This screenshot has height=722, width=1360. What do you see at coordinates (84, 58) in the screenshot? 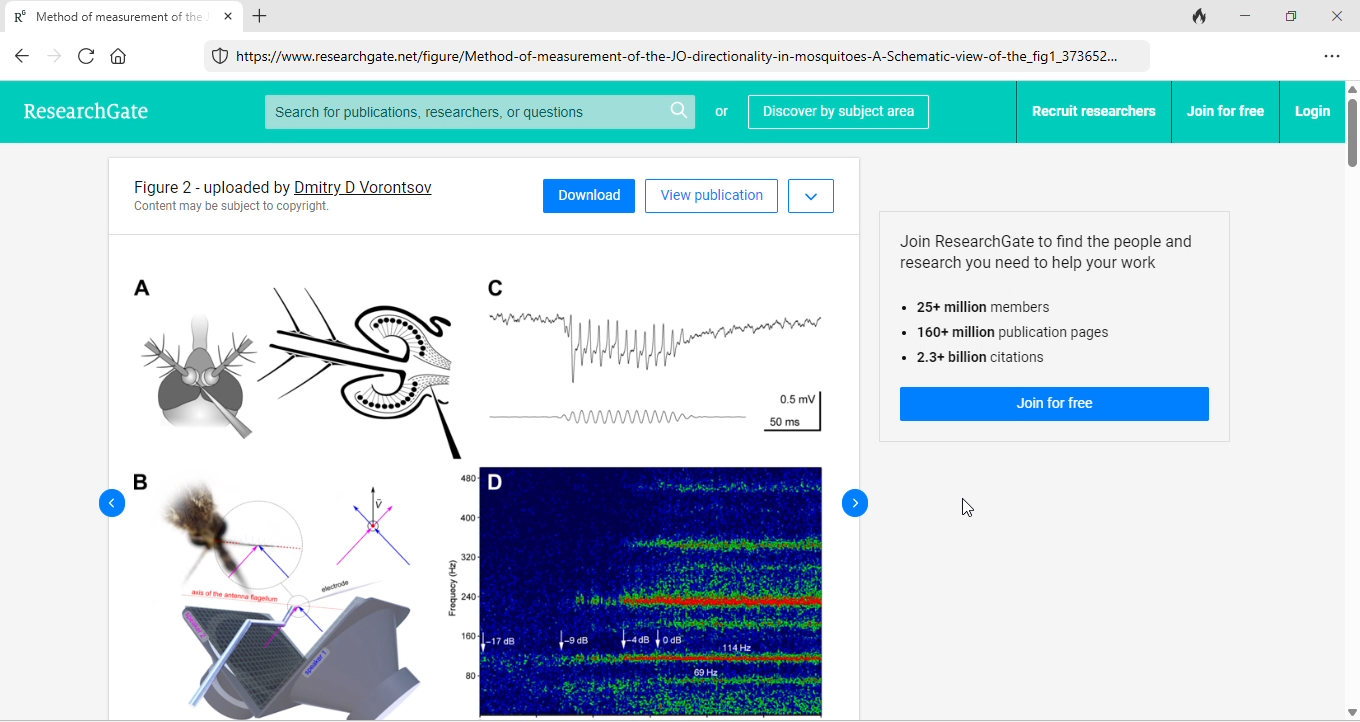
I see `reload` at bounding box center [84, 58].